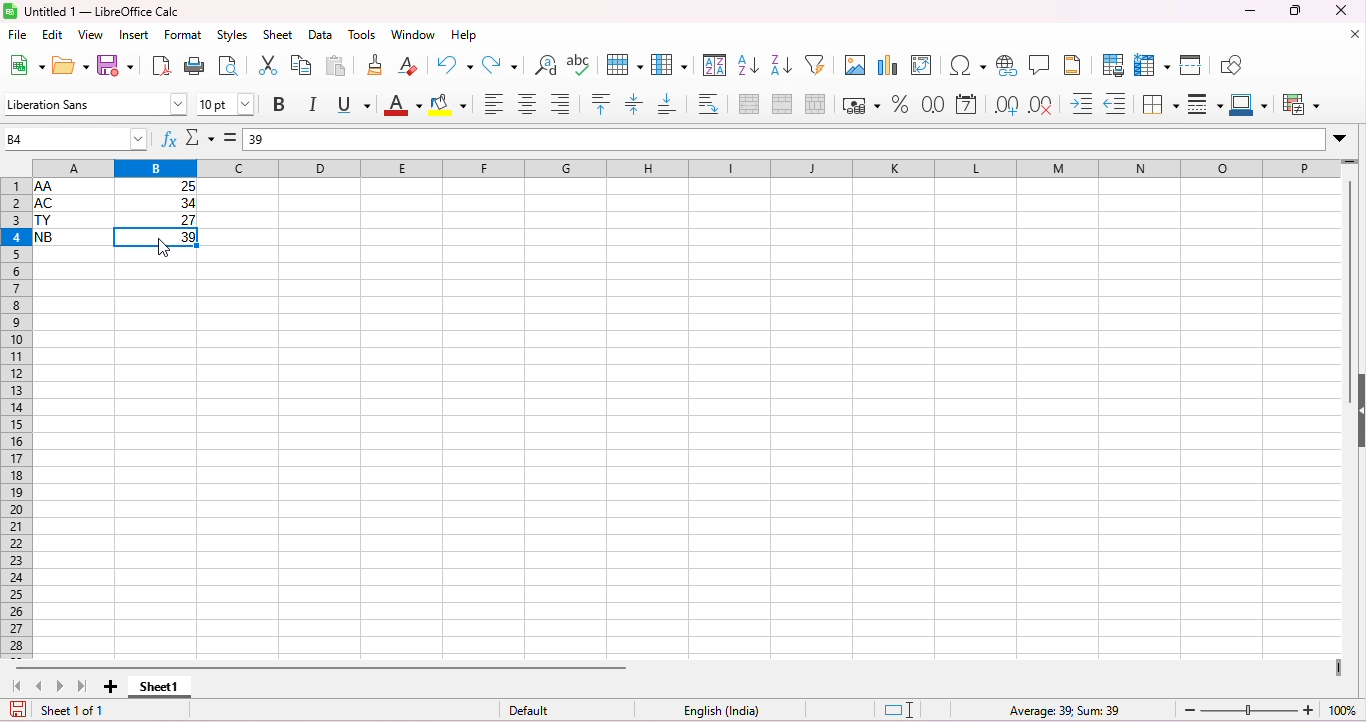 The image size is (1366, 722). I want to click on cursor movement, so click(164, 249).